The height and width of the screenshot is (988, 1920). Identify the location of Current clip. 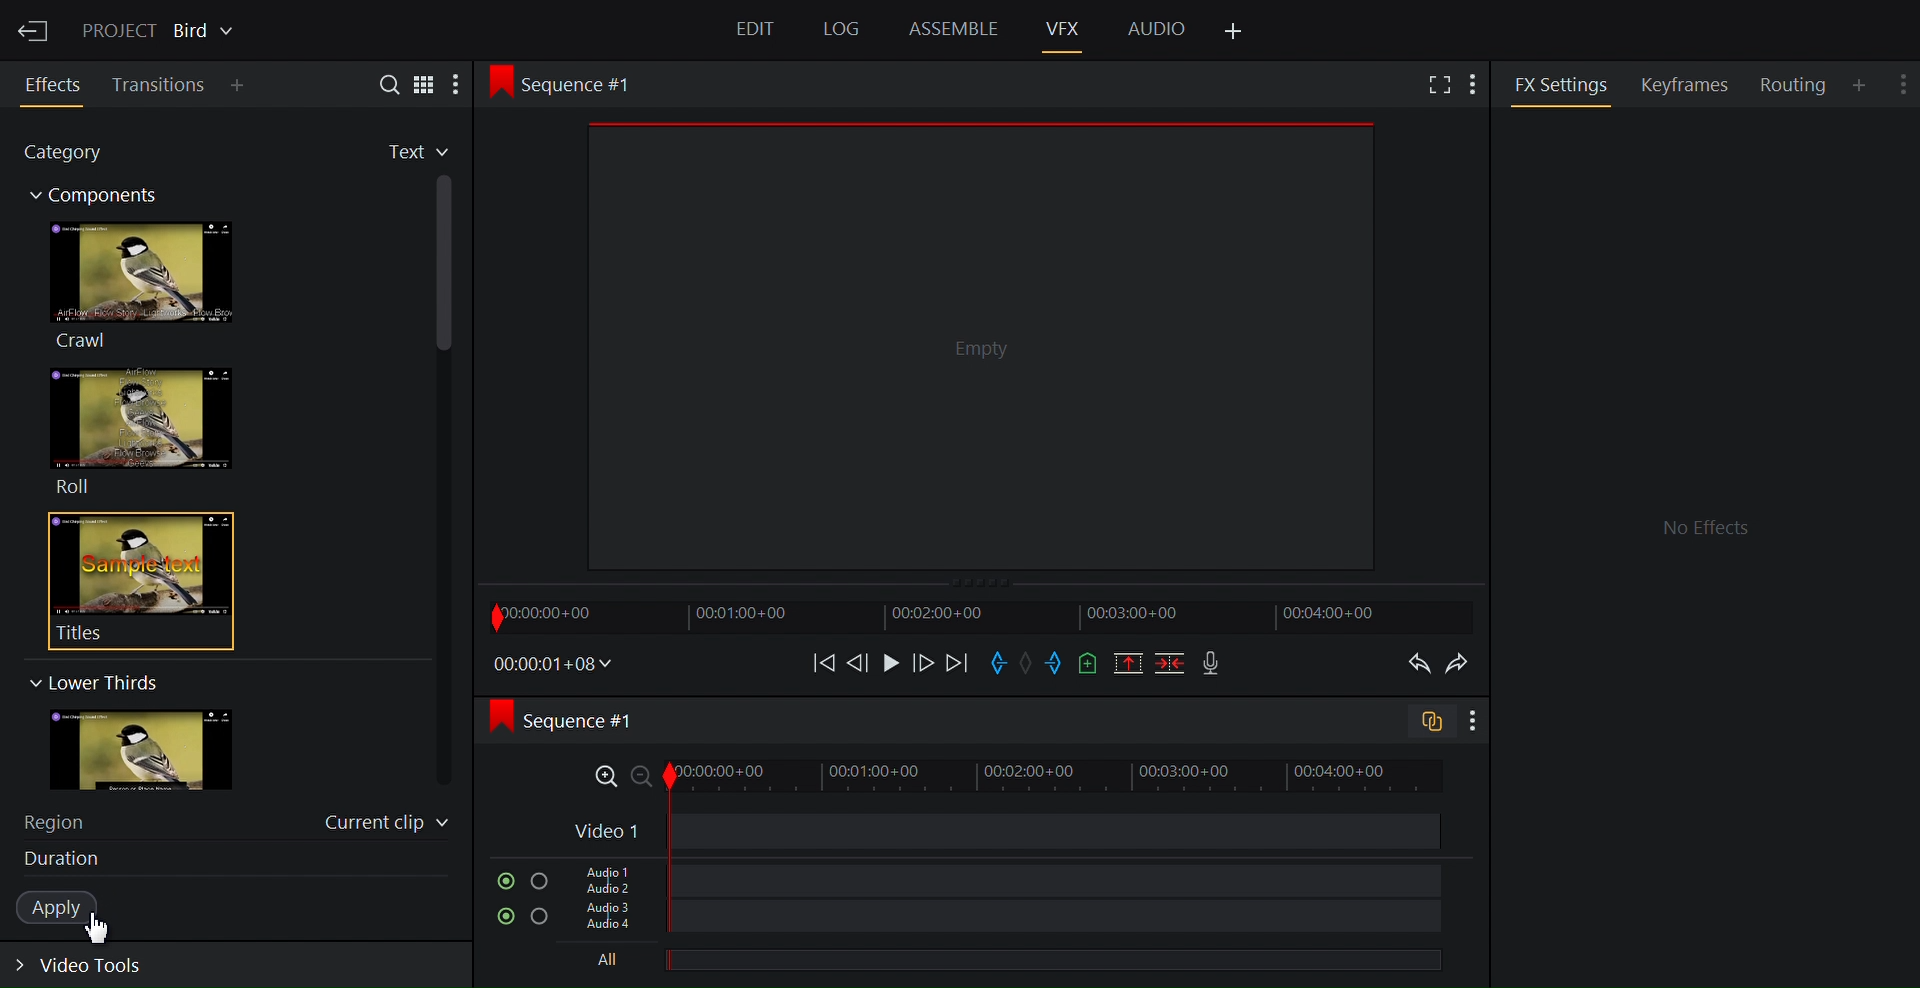
(387, 826).